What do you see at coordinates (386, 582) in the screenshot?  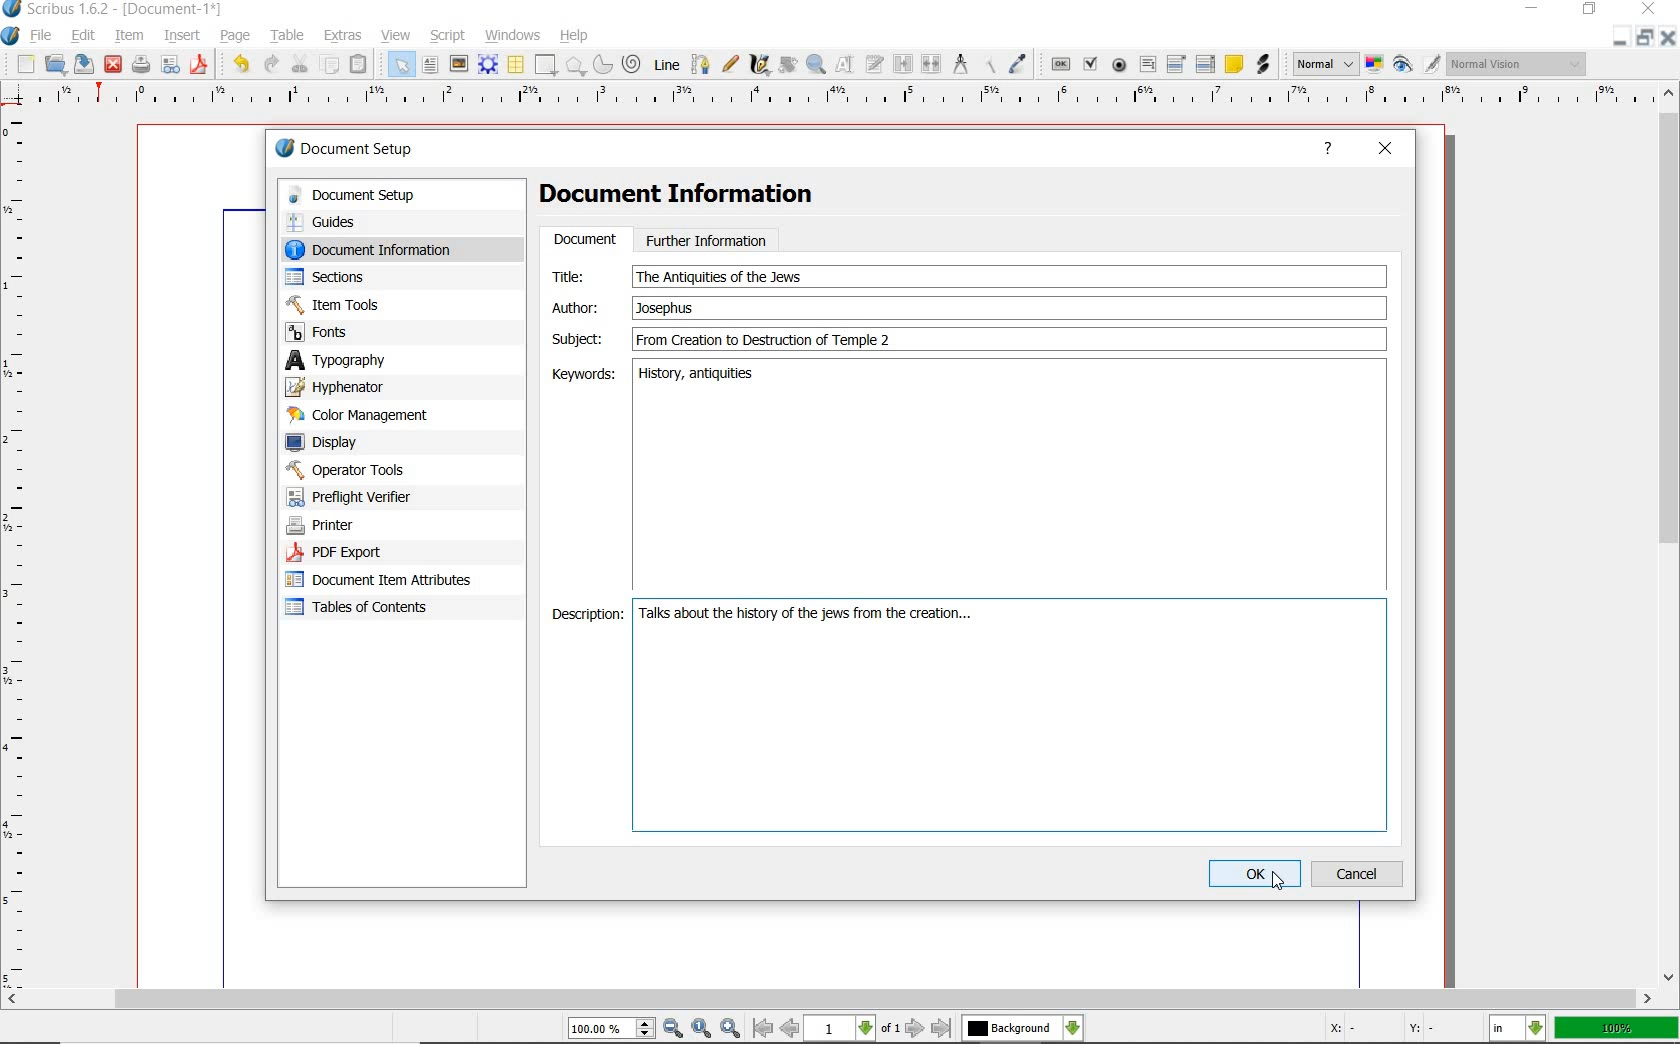 I see `document item attributes` at bounding box center [386, 582].